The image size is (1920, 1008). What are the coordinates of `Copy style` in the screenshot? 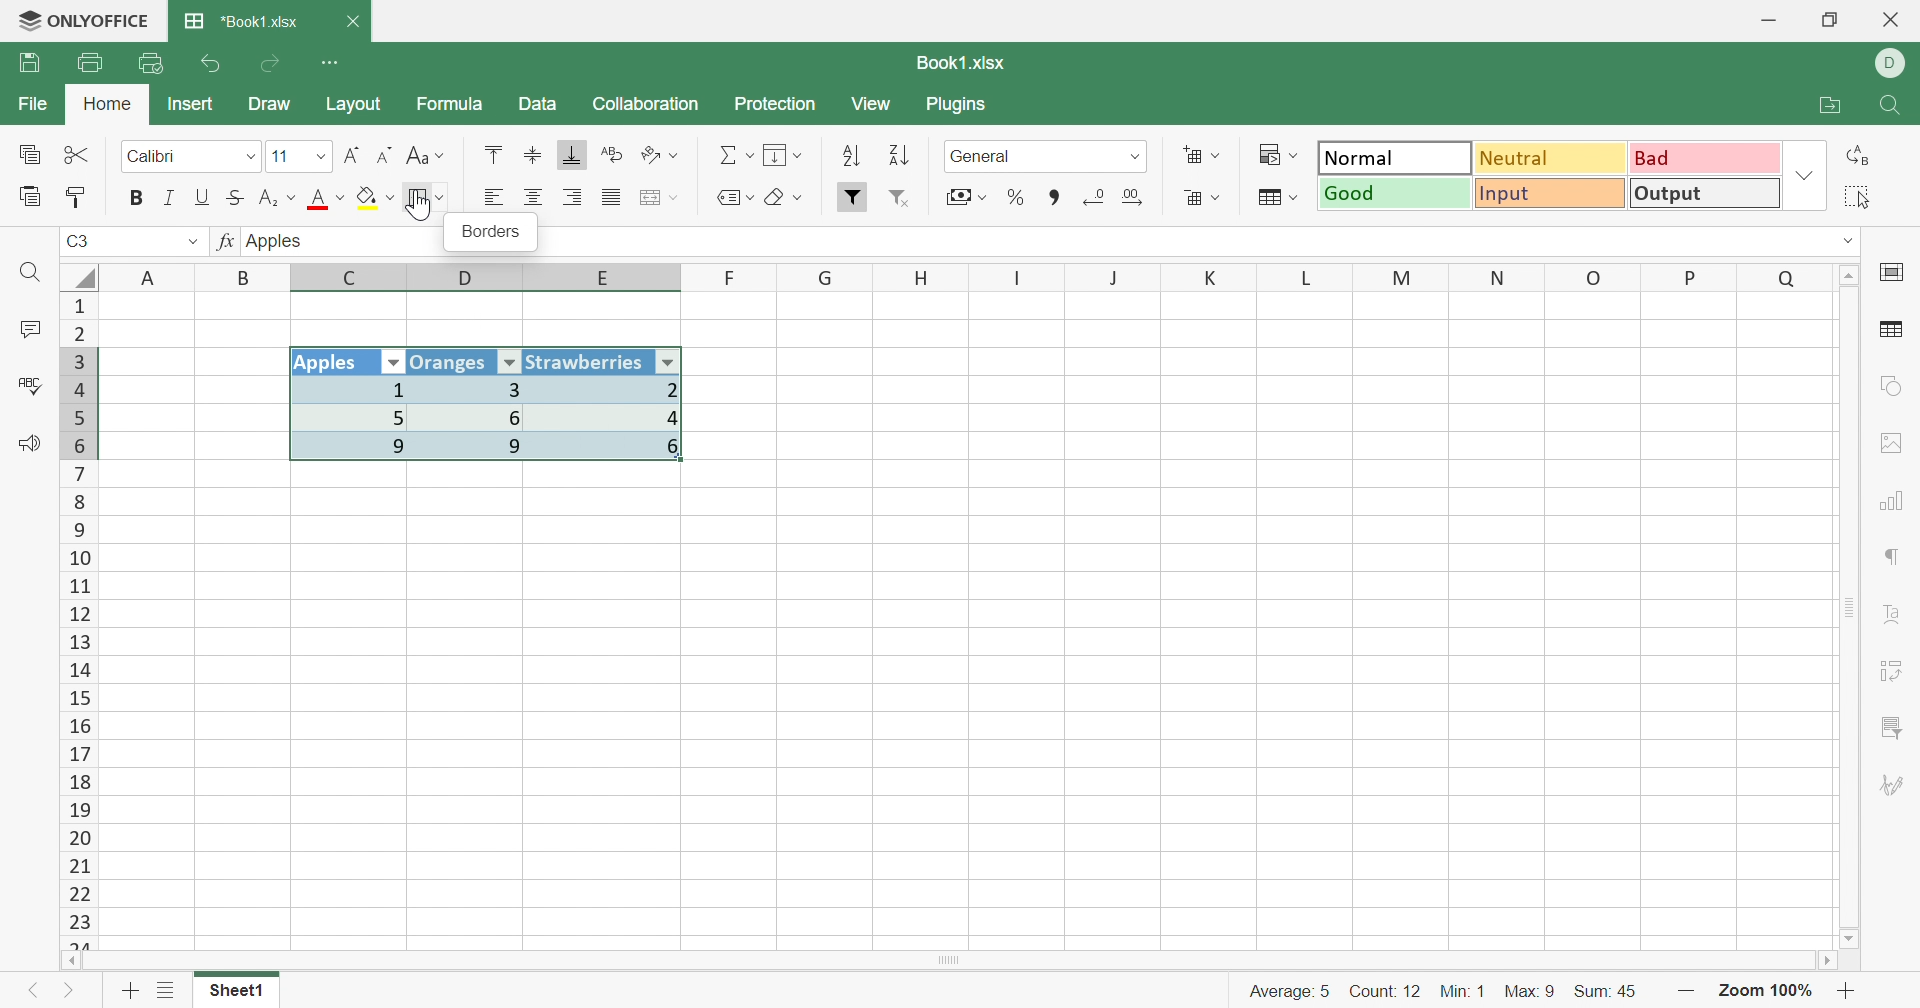 It's located at (79, 195).